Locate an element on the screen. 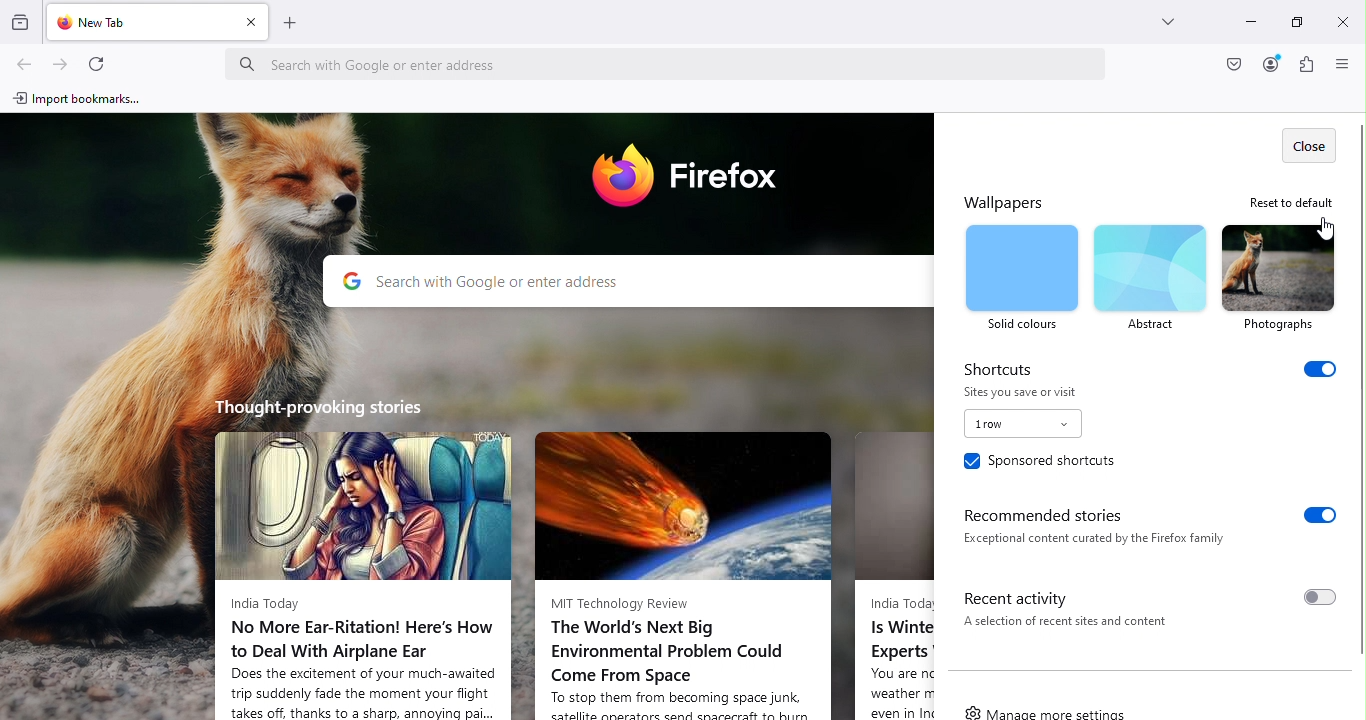 The width and height of the screenshot is (1366, 720). Scroll bar is located at coordinates (1358, 384).